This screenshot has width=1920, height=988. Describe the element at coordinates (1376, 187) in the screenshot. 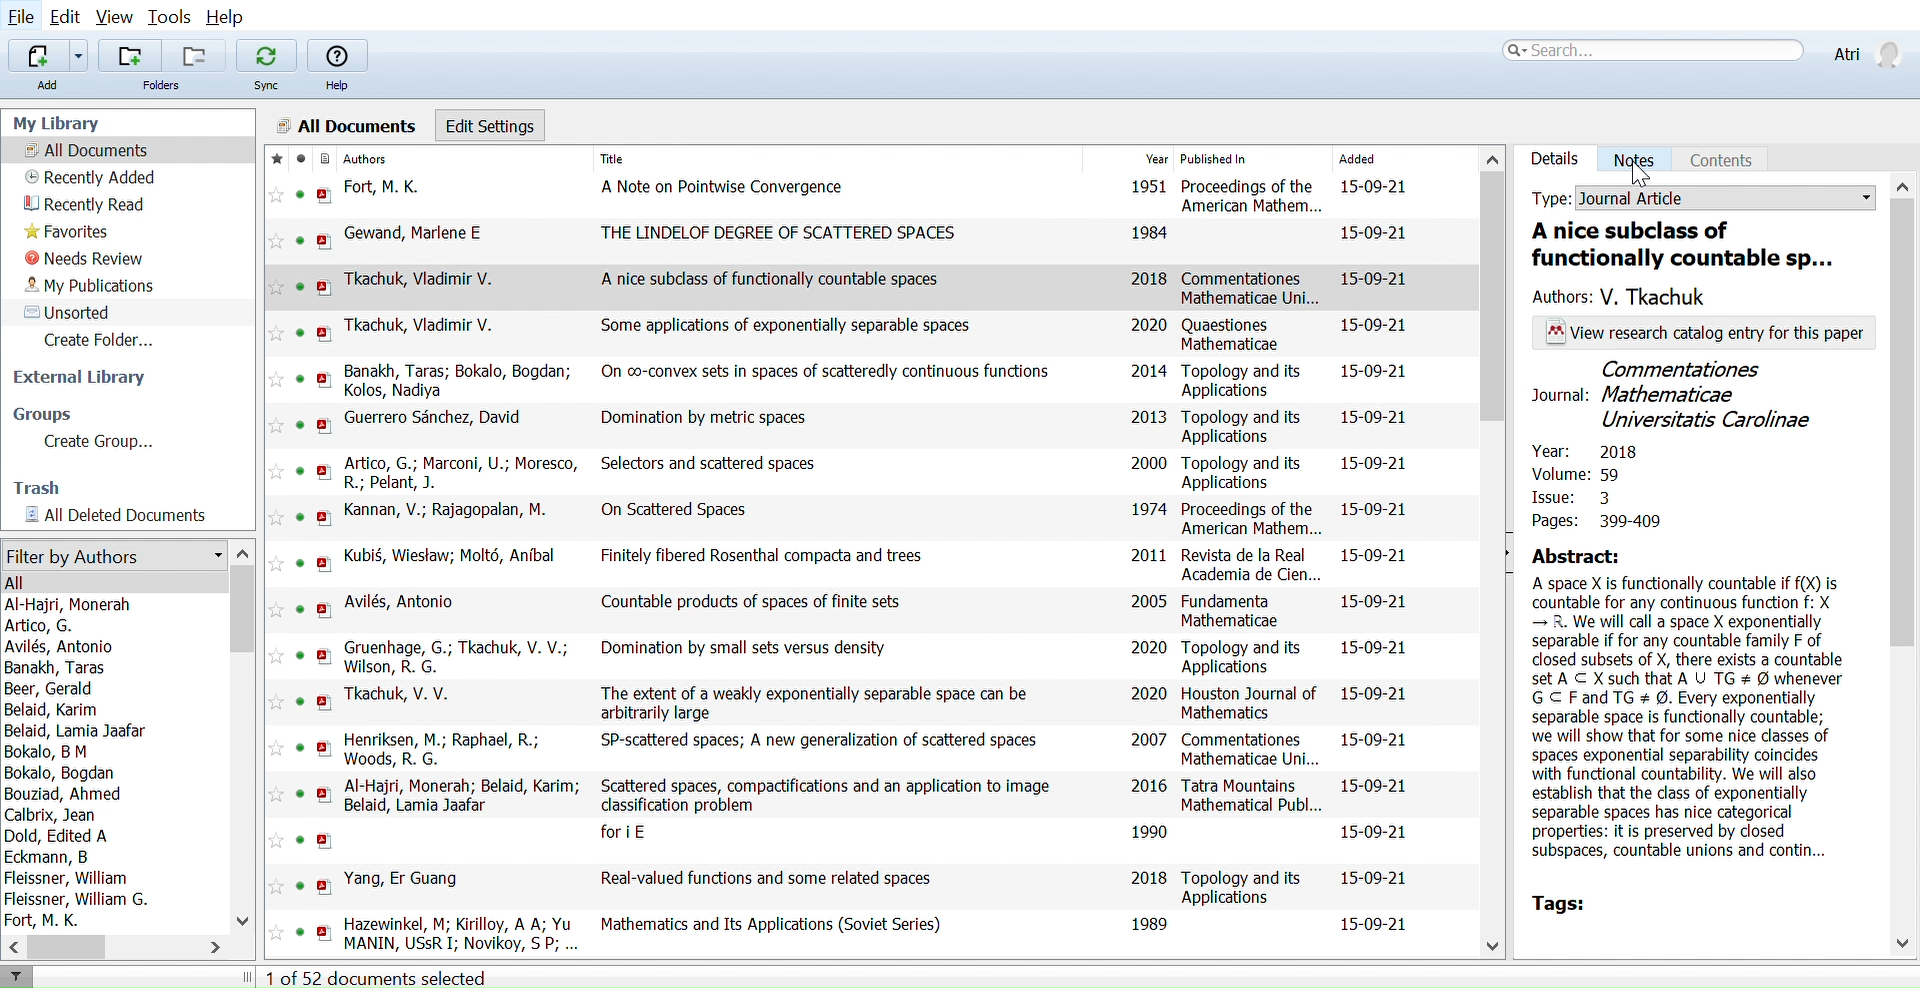

I see `15-09-21` at that location.